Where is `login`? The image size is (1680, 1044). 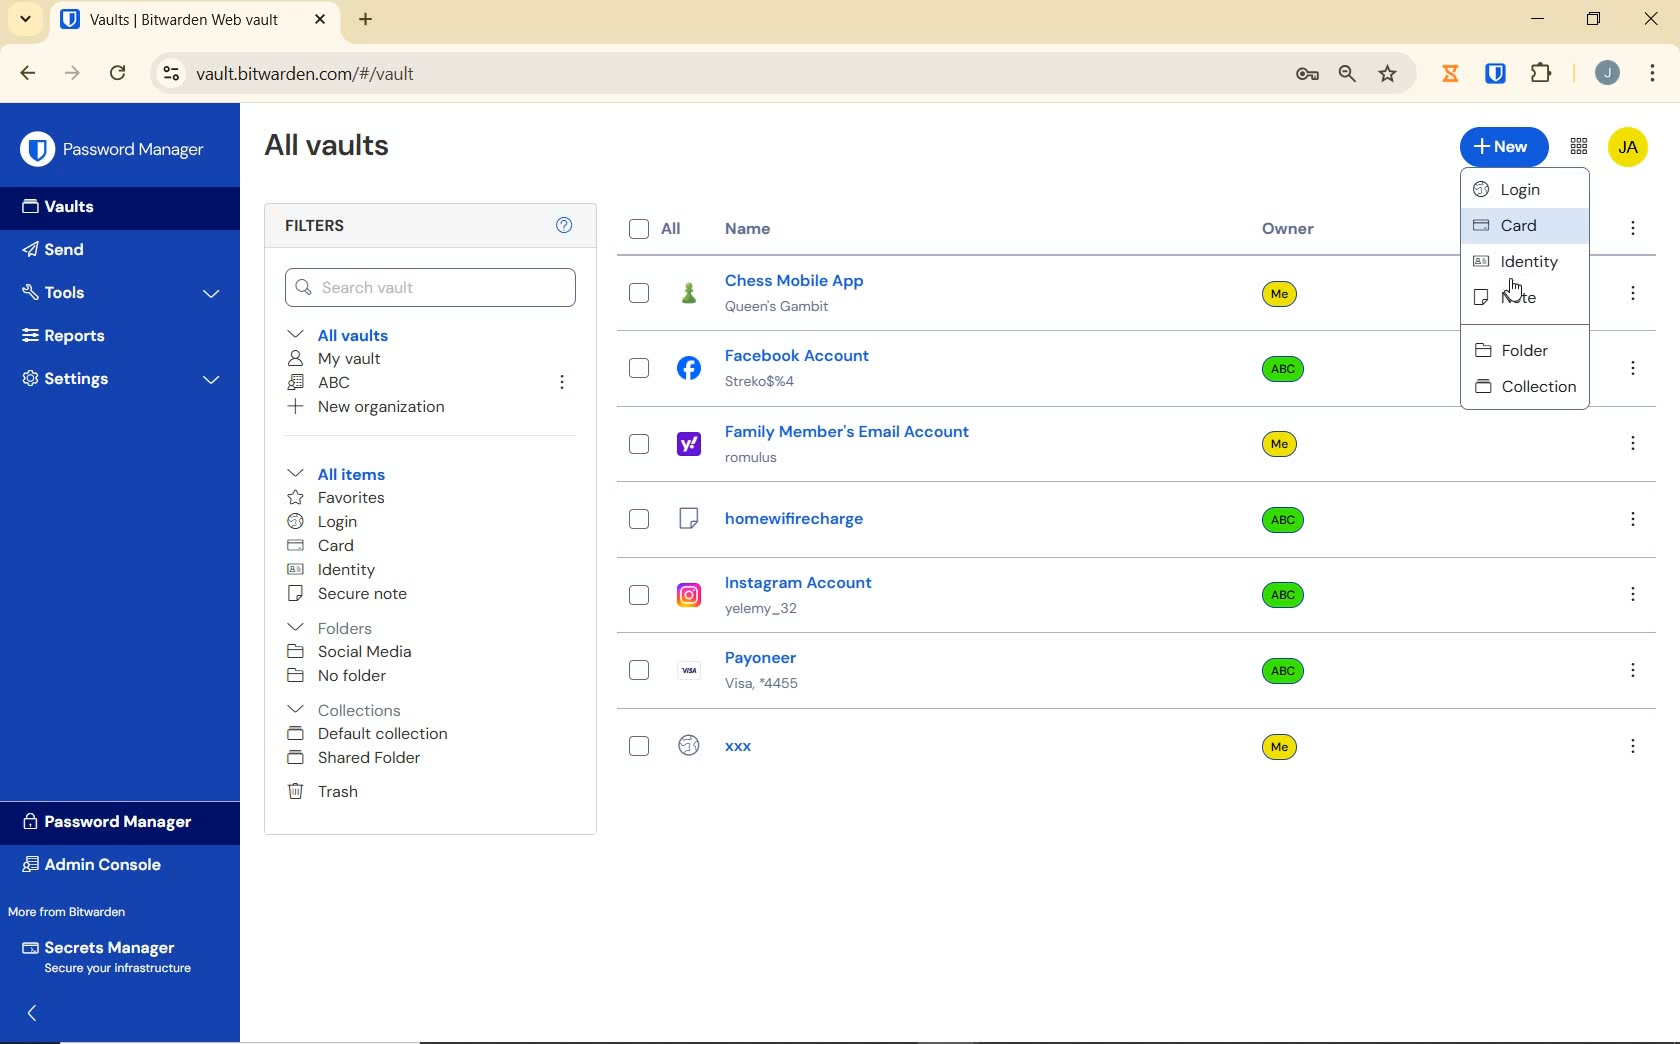
login is located at coordinates (327, 523).